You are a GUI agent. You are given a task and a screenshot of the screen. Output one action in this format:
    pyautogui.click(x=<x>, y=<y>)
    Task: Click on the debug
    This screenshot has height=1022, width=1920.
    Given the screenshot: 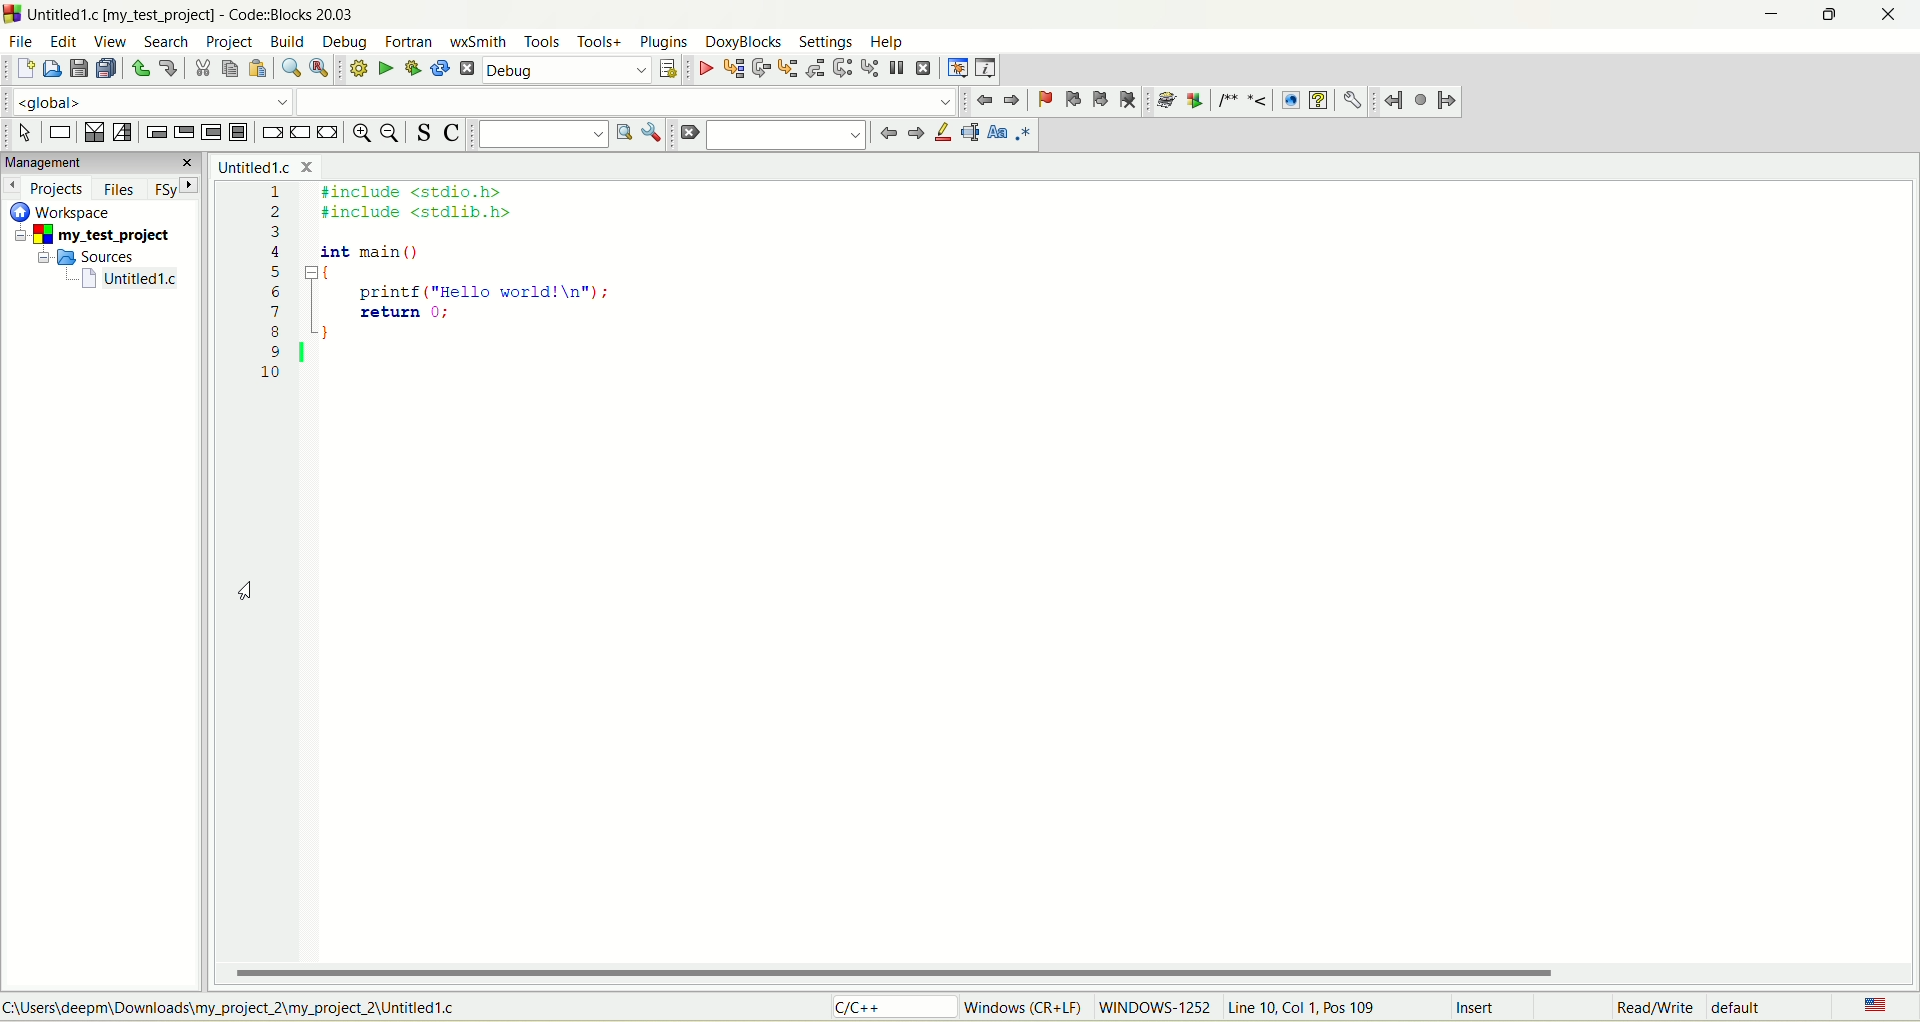 What is the action you would take?
    pyautogui.click(x=349, y=43)
    